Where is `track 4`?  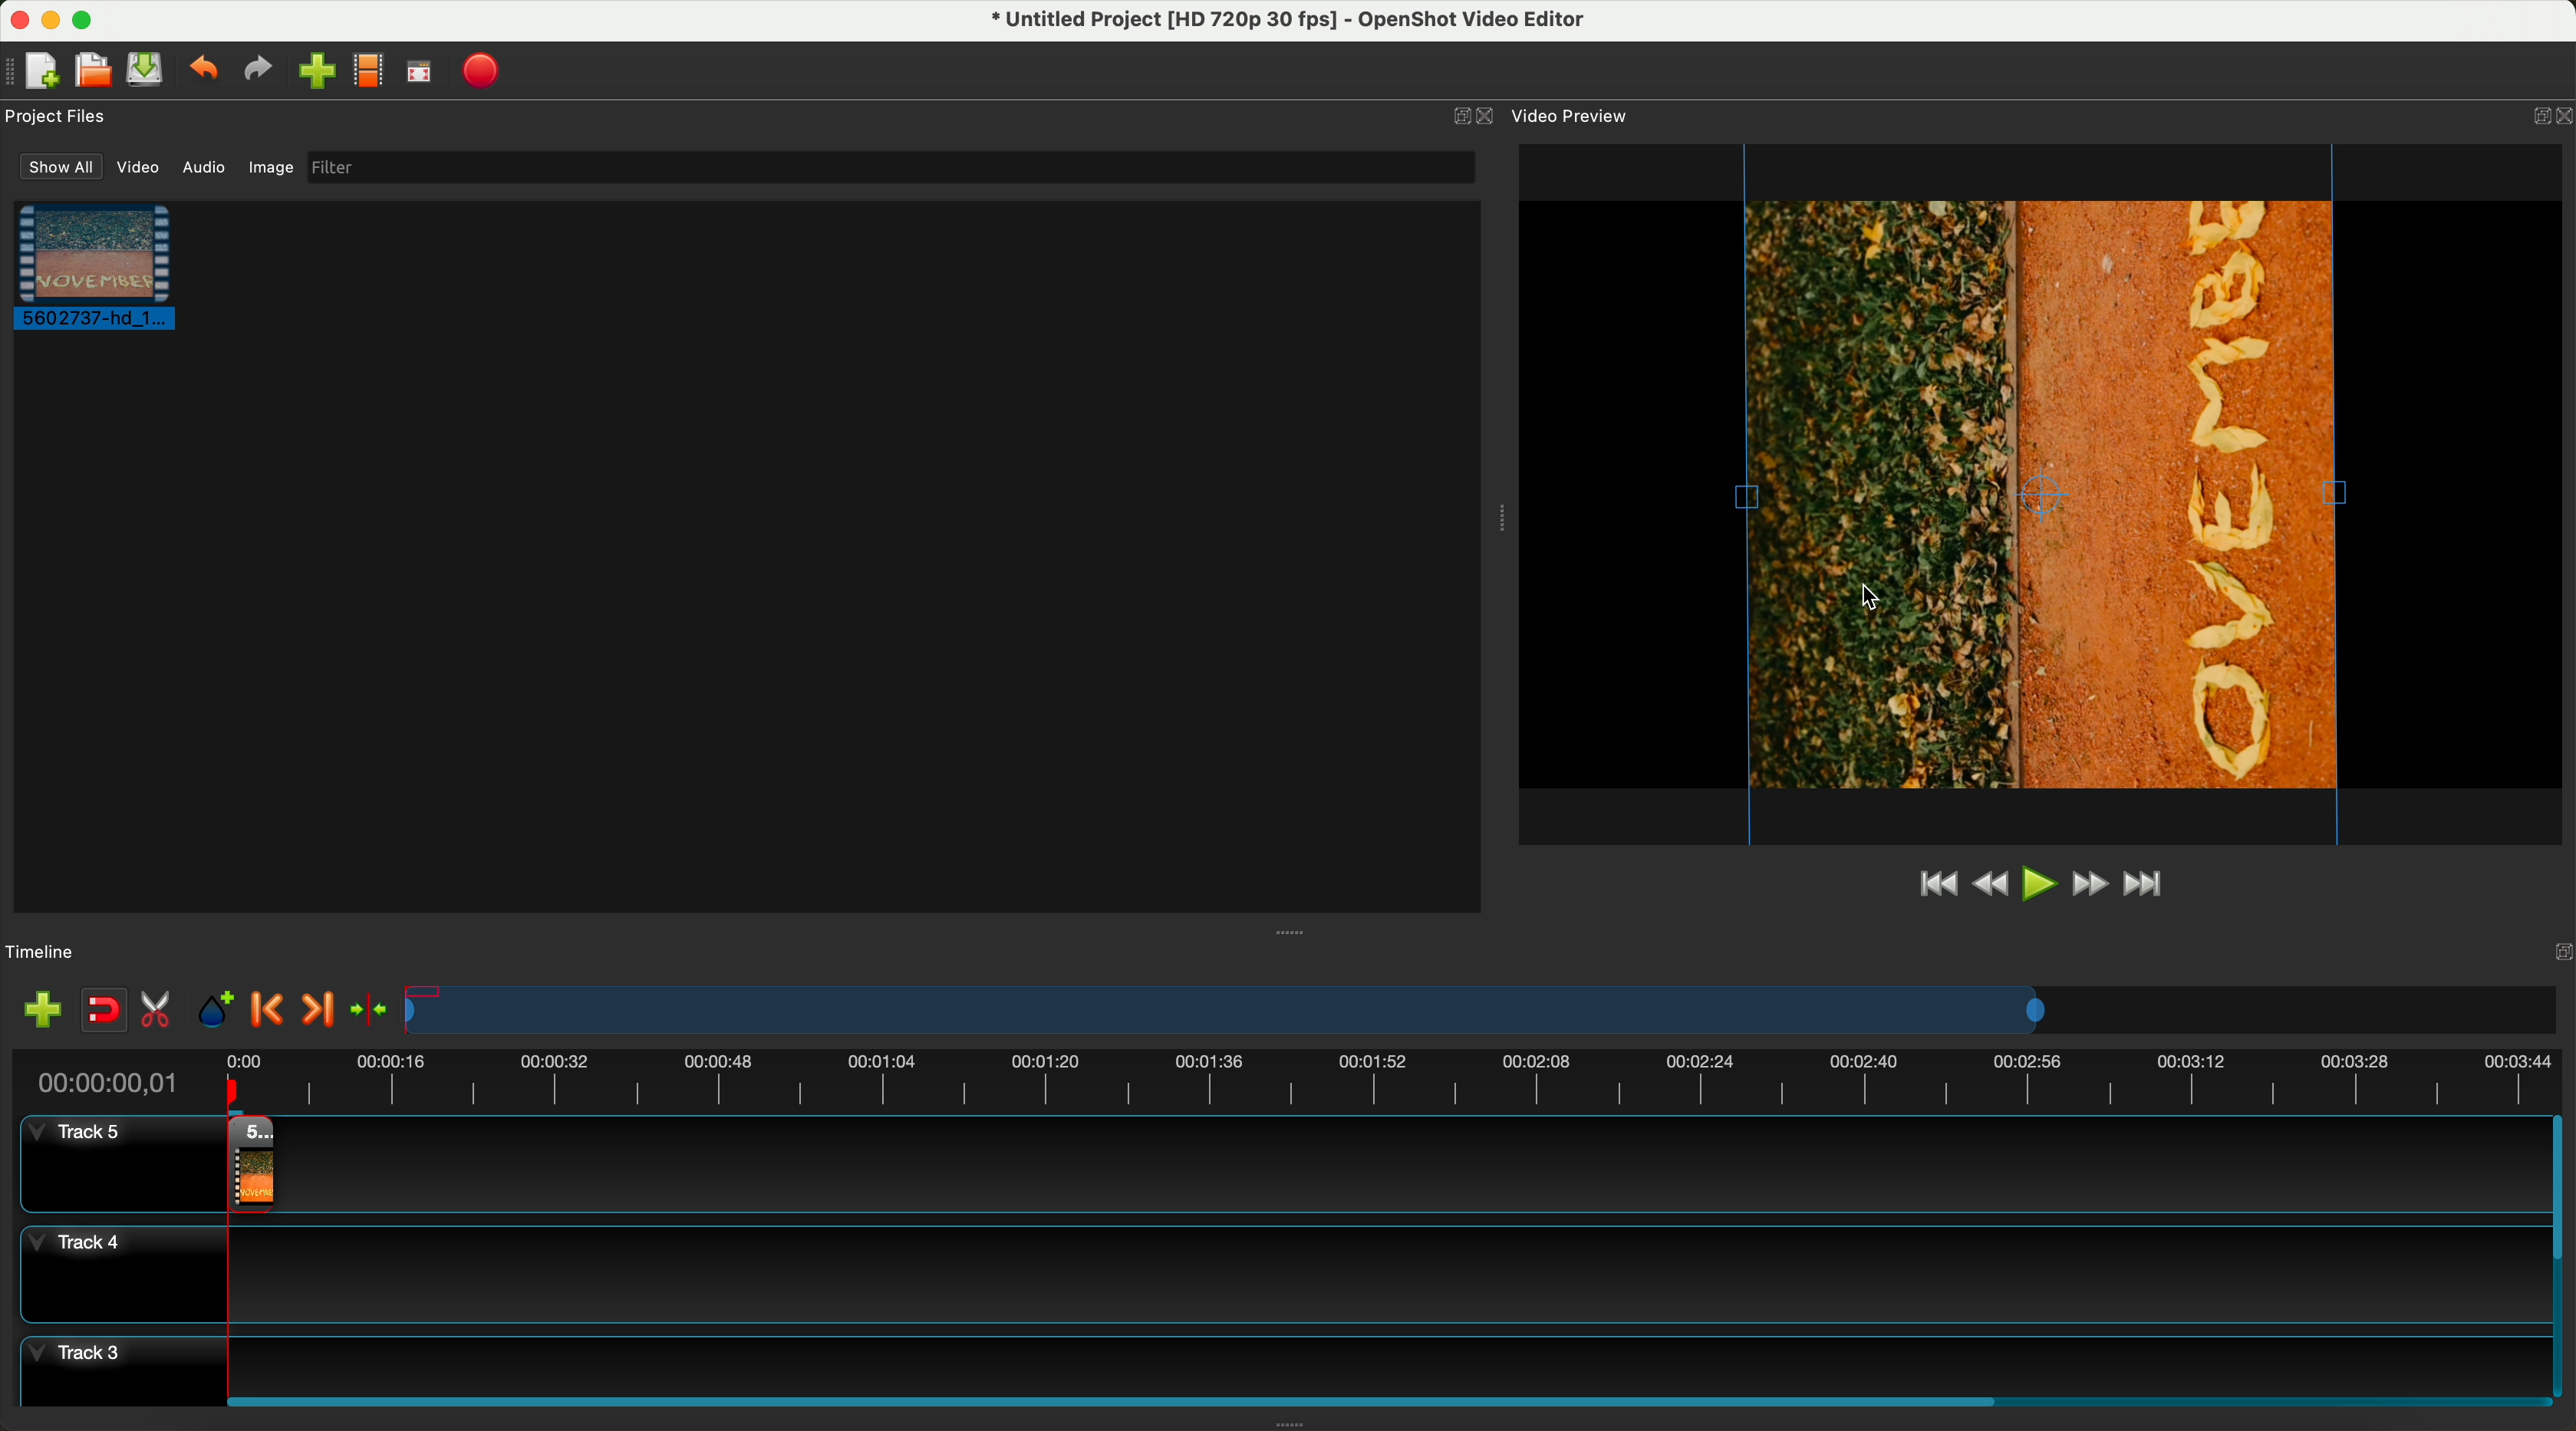
track 4 is located at coordinates (1277, 1277).